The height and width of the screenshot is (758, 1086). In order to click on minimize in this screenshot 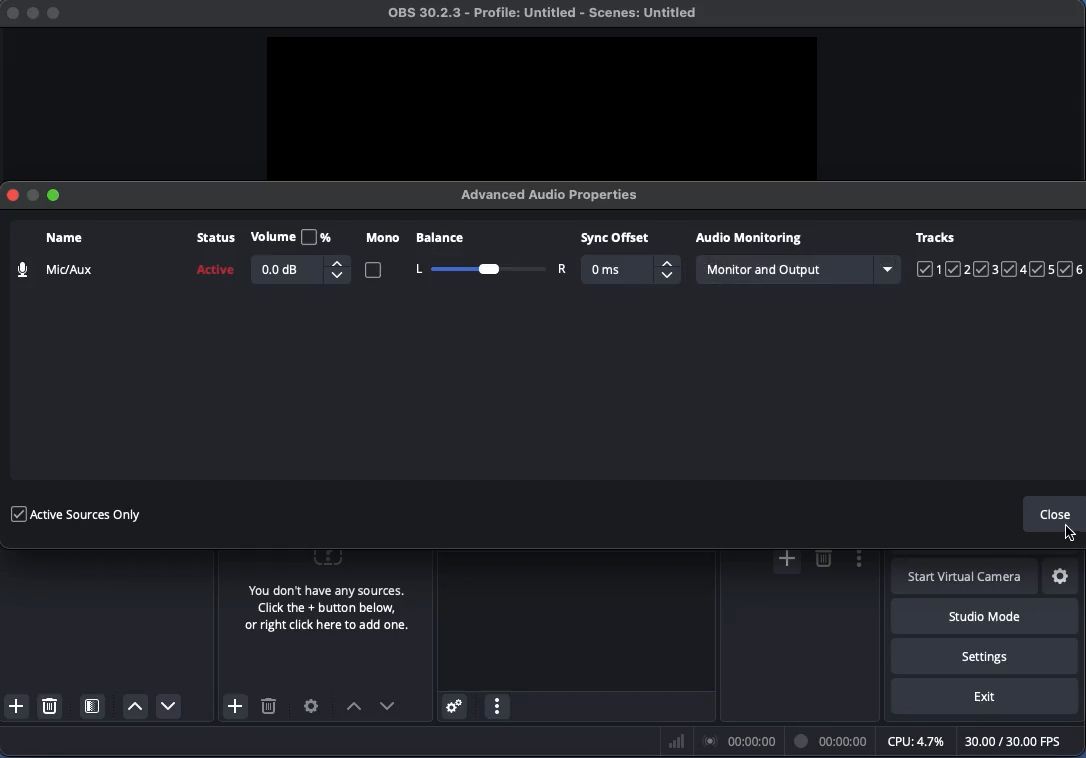, I will do `click(30, 16)`.